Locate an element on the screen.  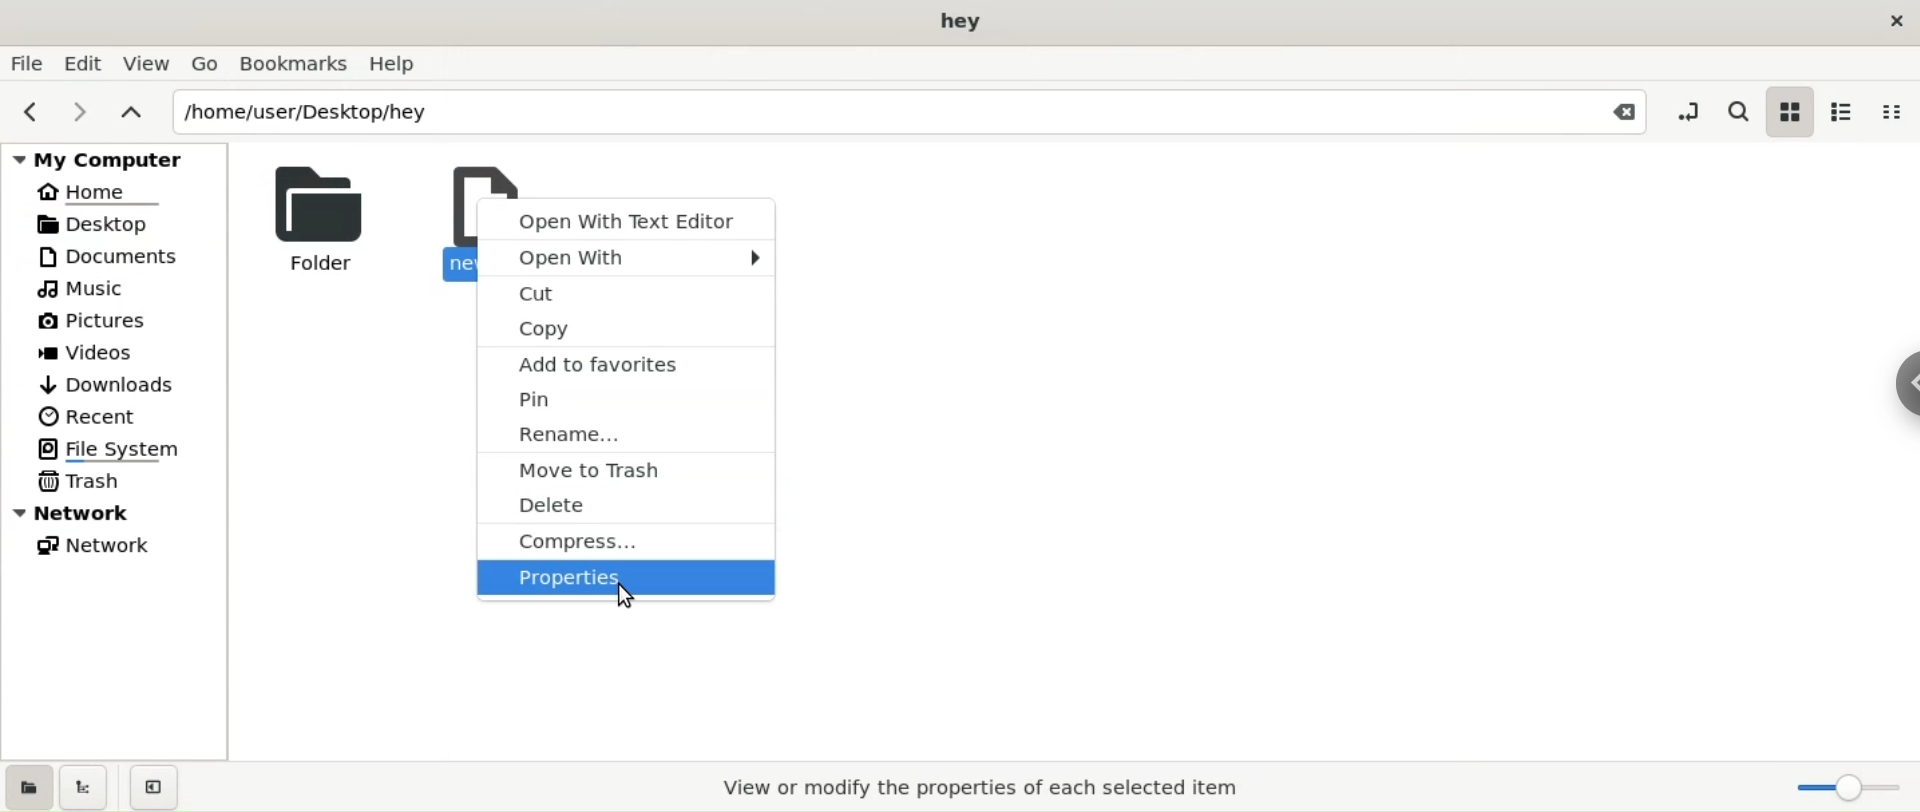
close sidebar is located at coordinates (154, 787).